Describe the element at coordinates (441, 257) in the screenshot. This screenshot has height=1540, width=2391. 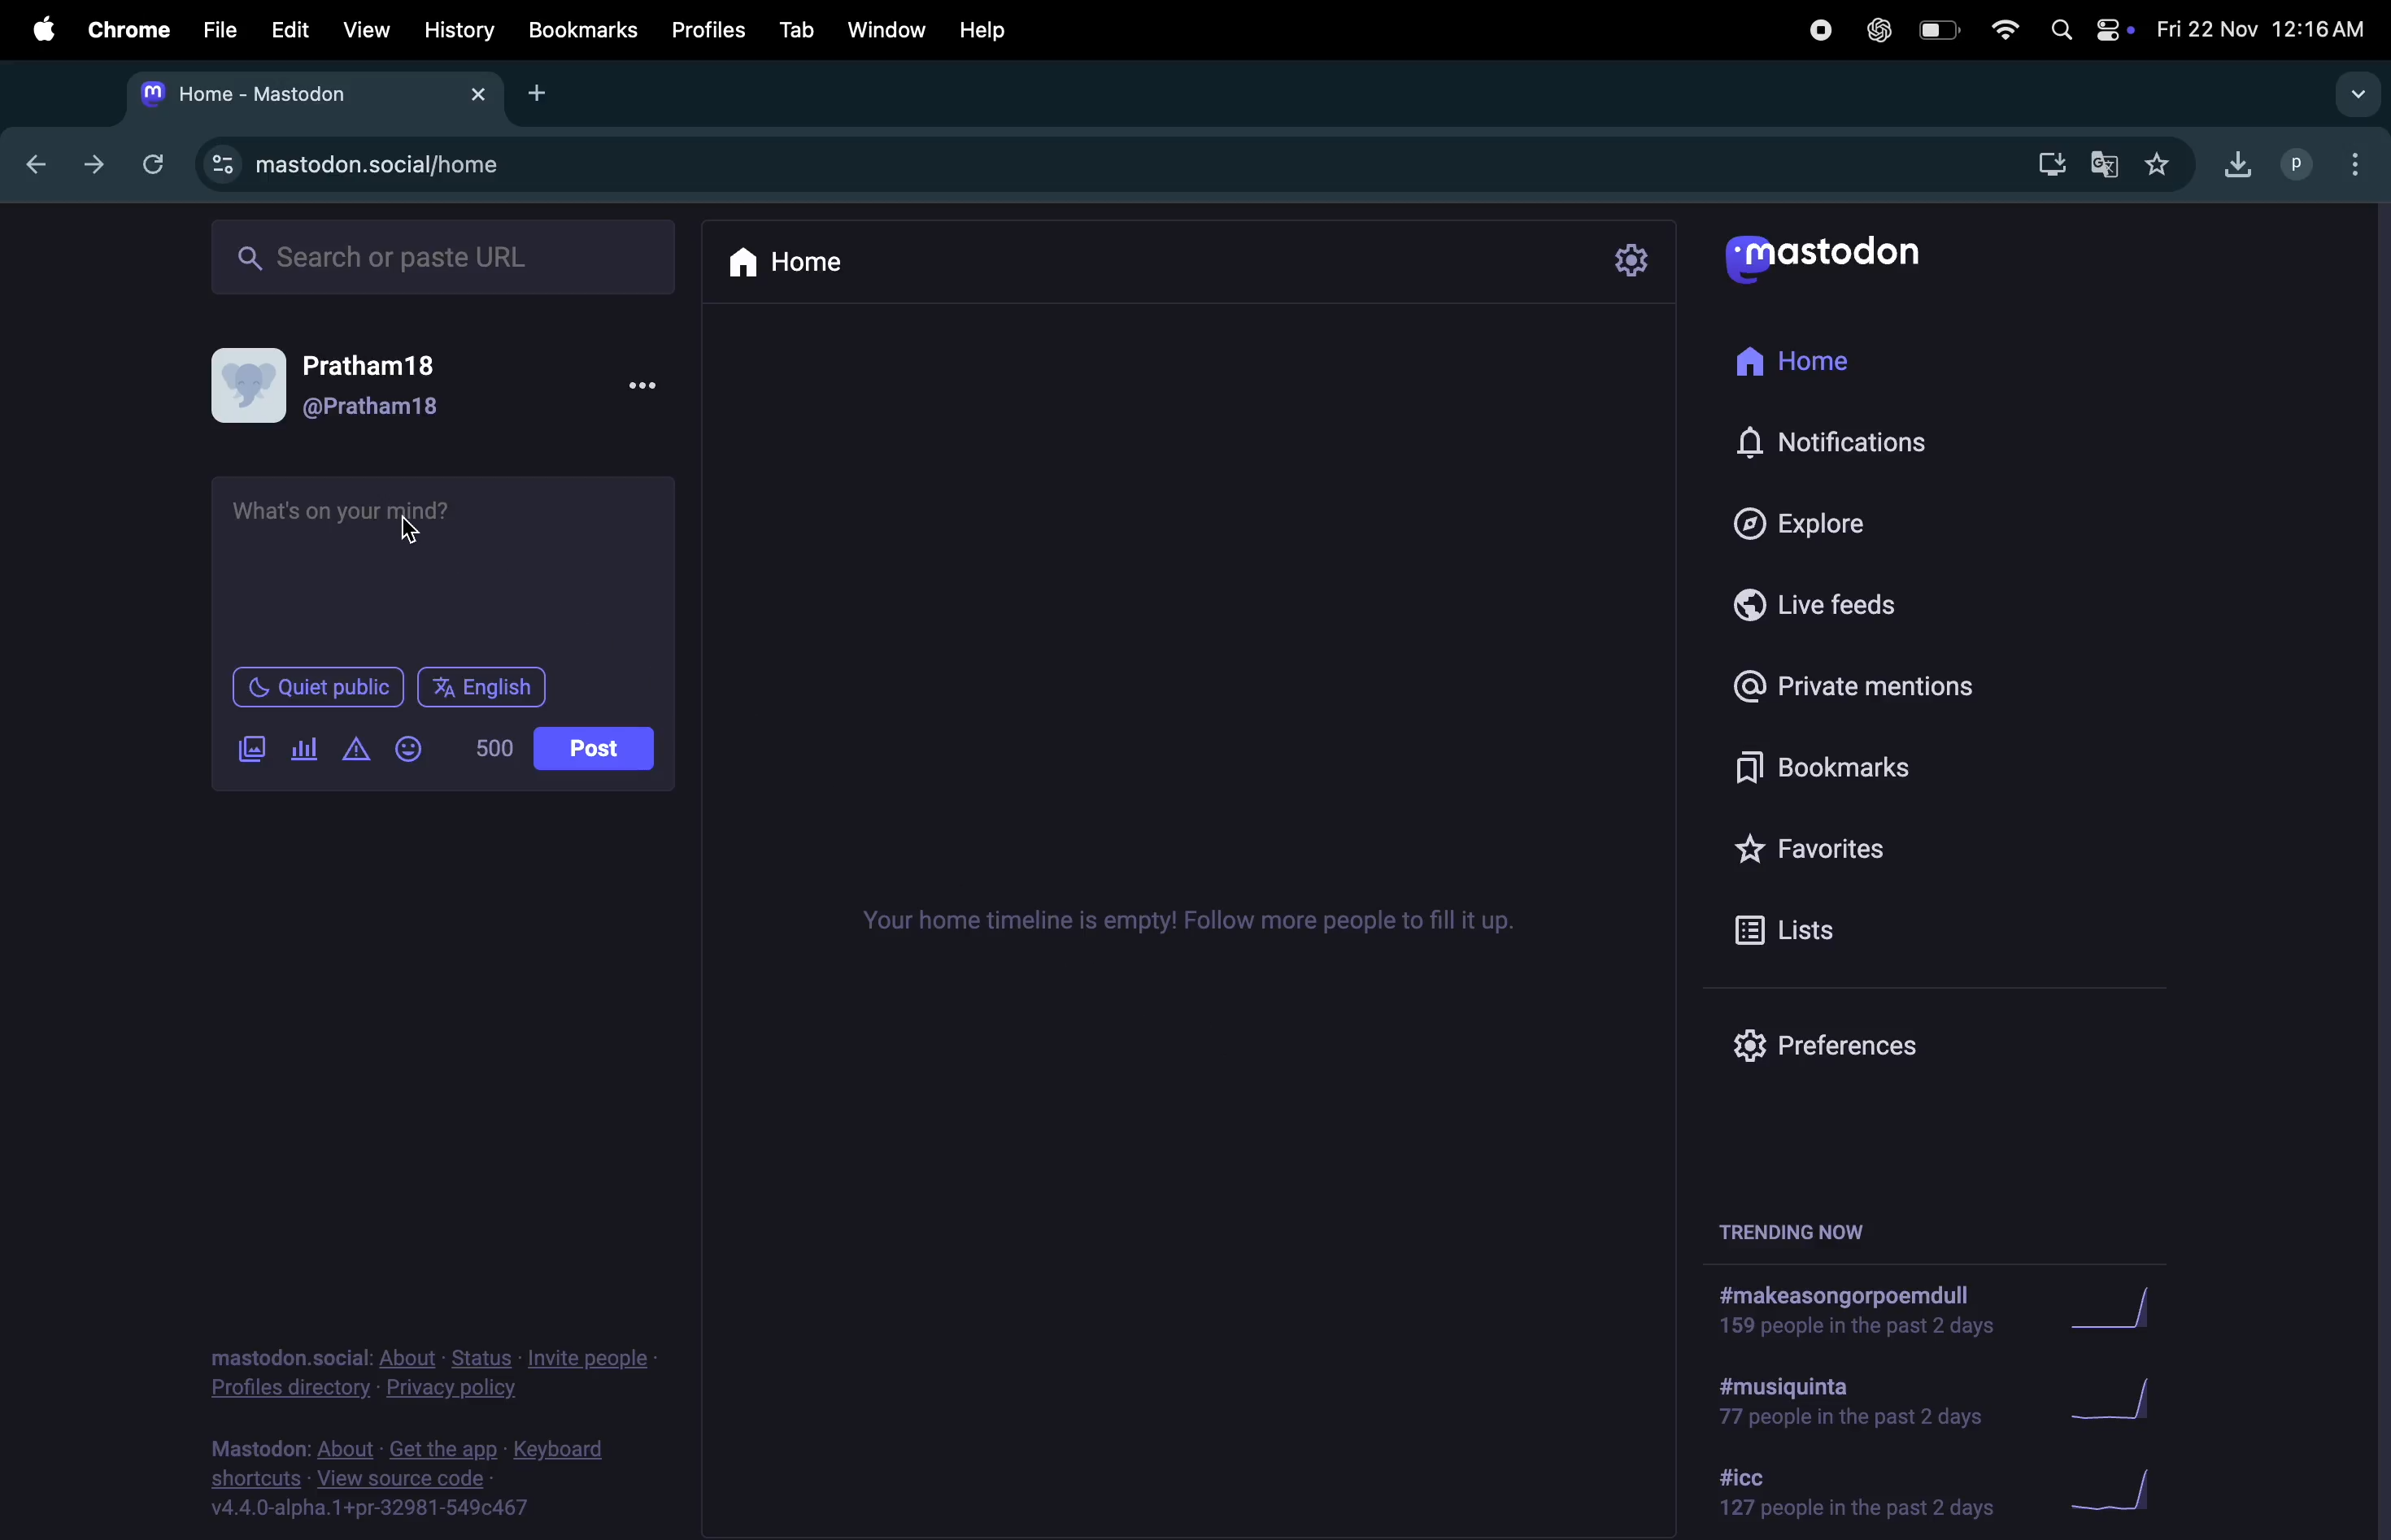
I see `search bar` at that location.